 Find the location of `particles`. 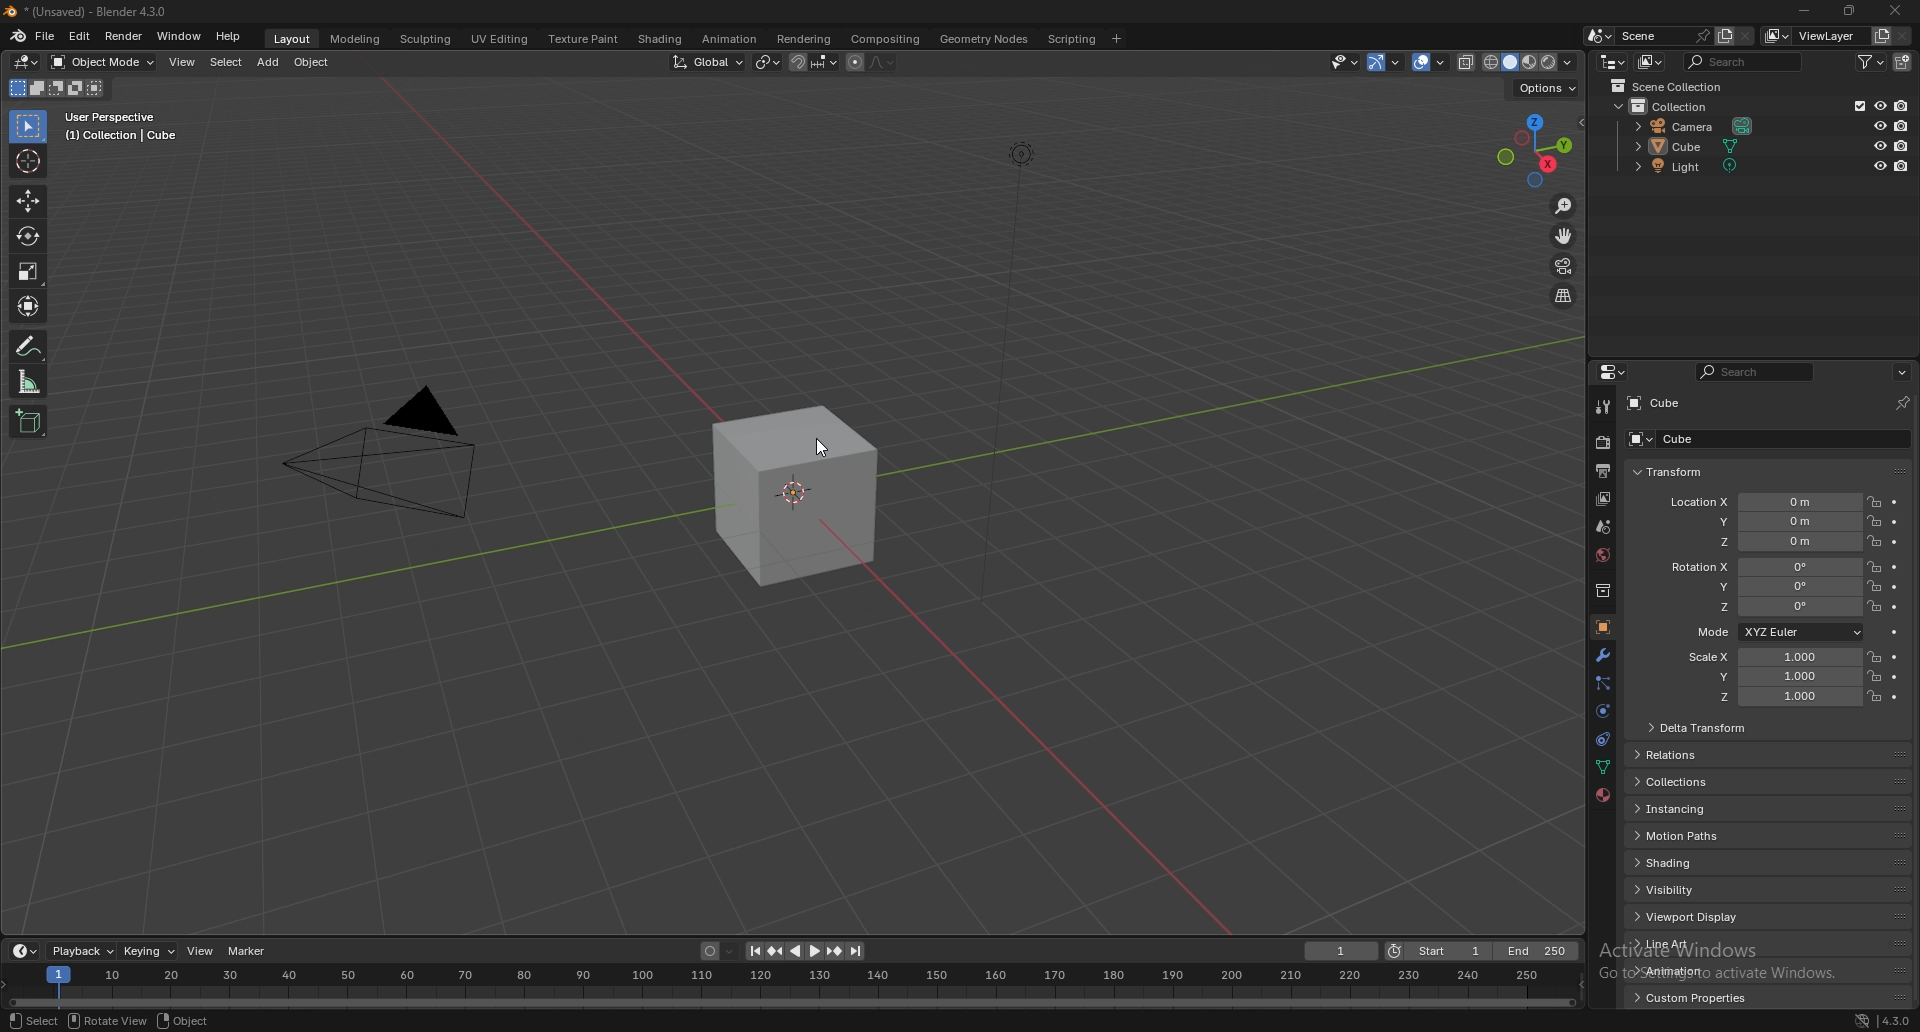

particles is located at coordinates (1601, 685).